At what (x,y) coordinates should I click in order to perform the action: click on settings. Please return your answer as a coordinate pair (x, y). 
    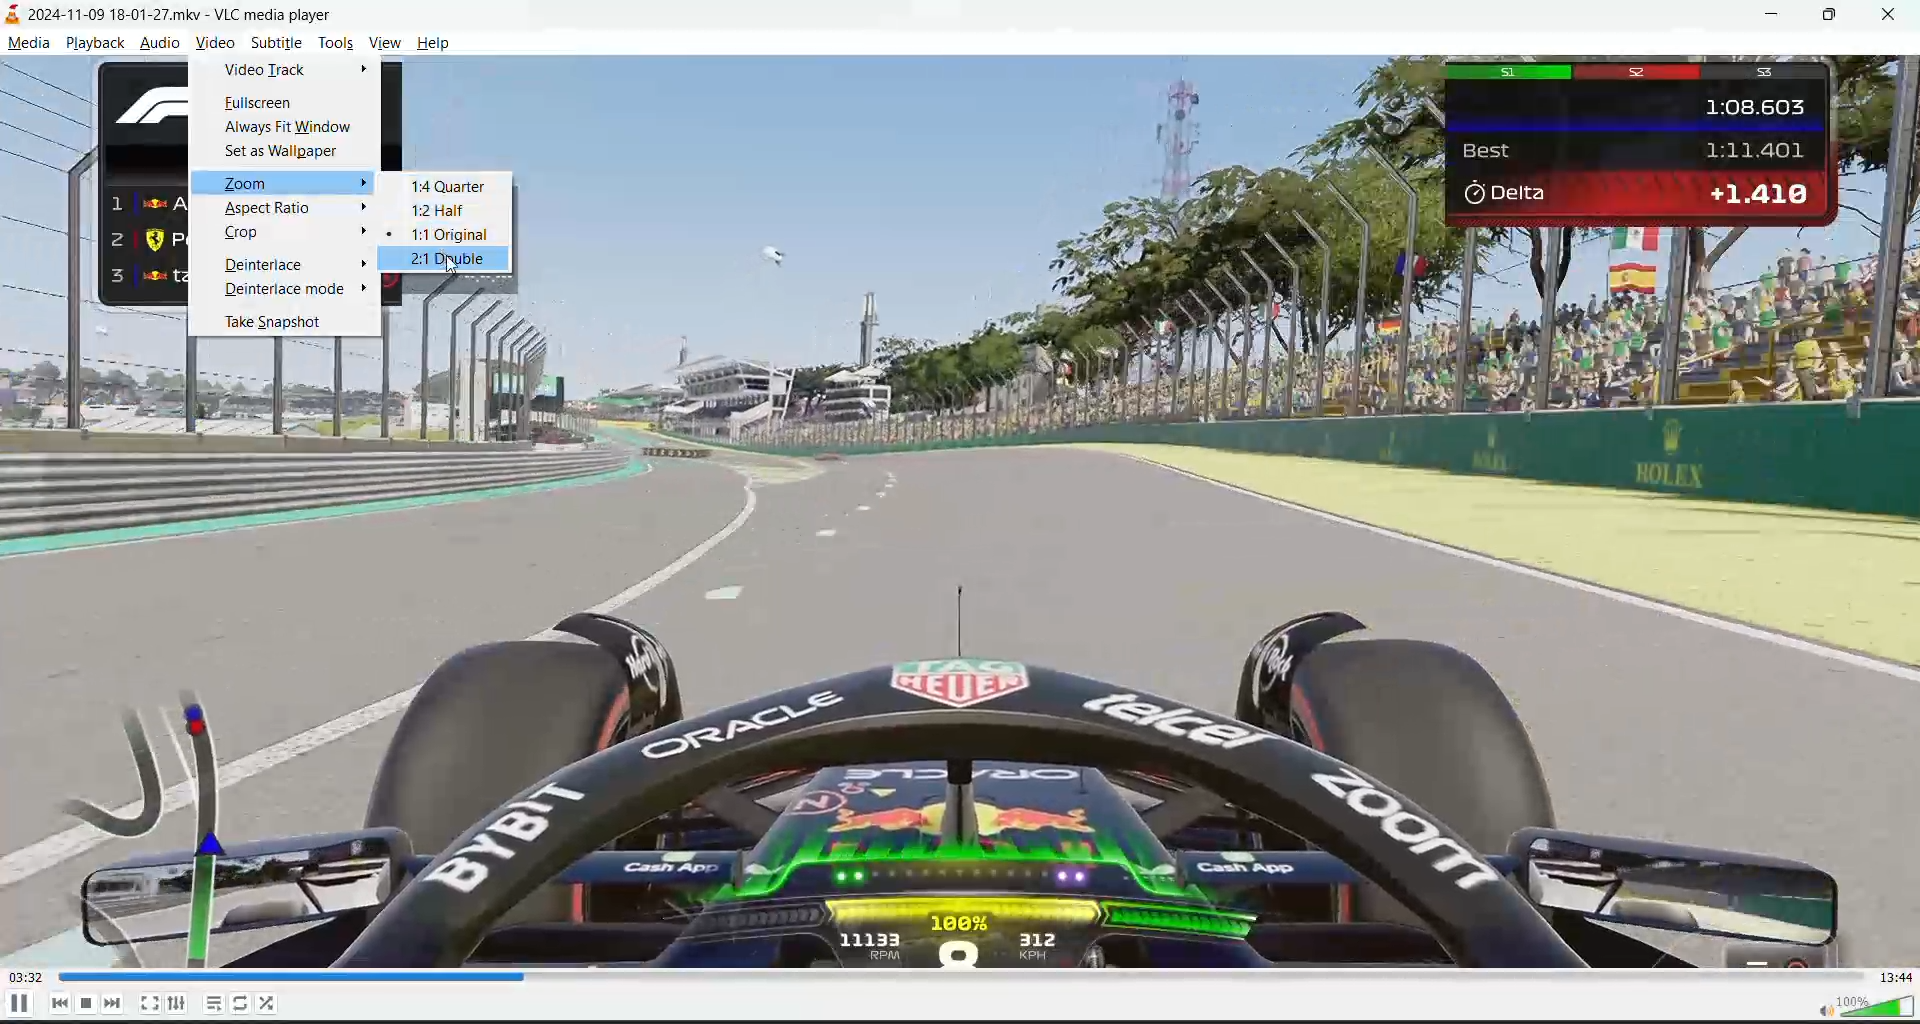
    Looking at the image, I should click on (175, 1003).